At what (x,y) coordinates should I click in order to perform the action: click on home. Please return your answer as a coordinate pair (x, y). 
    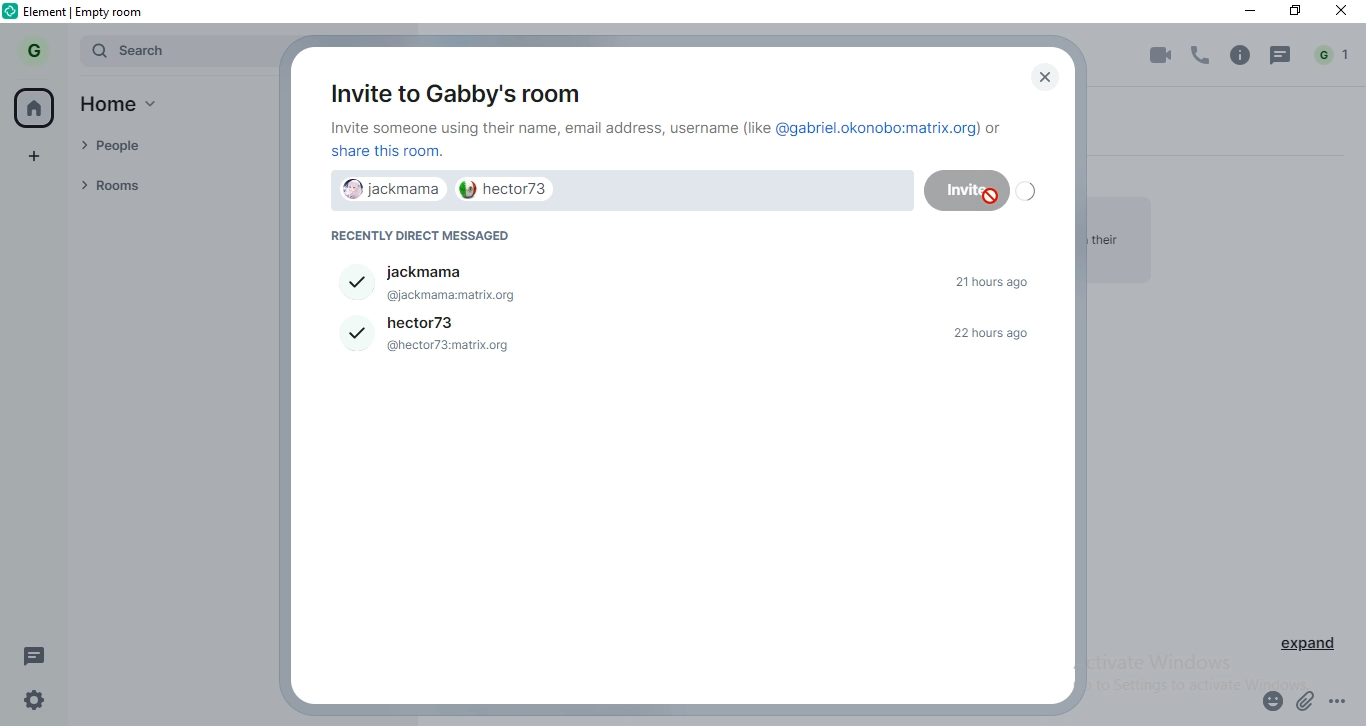
    Looking at the image, I should click on (129, 107).